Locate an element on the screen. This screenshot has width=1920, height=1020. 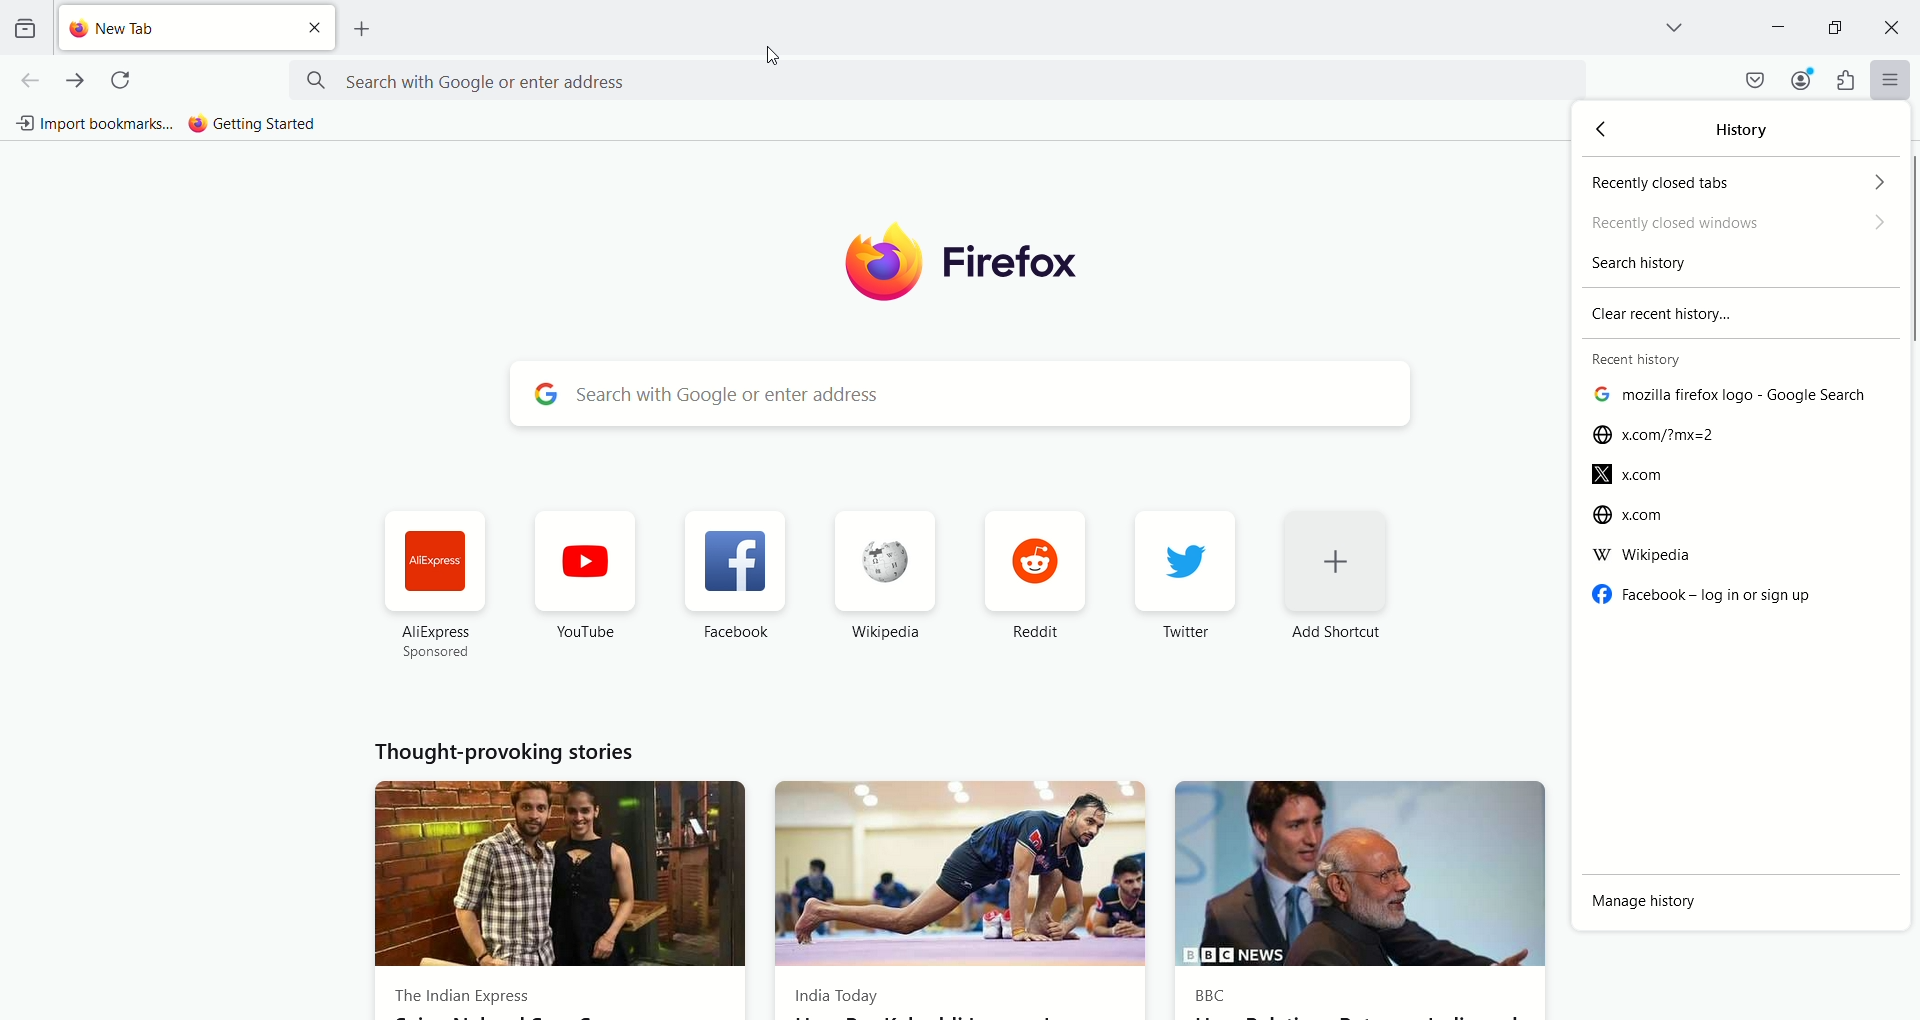
Youtube is located at coordinates (598, 575).